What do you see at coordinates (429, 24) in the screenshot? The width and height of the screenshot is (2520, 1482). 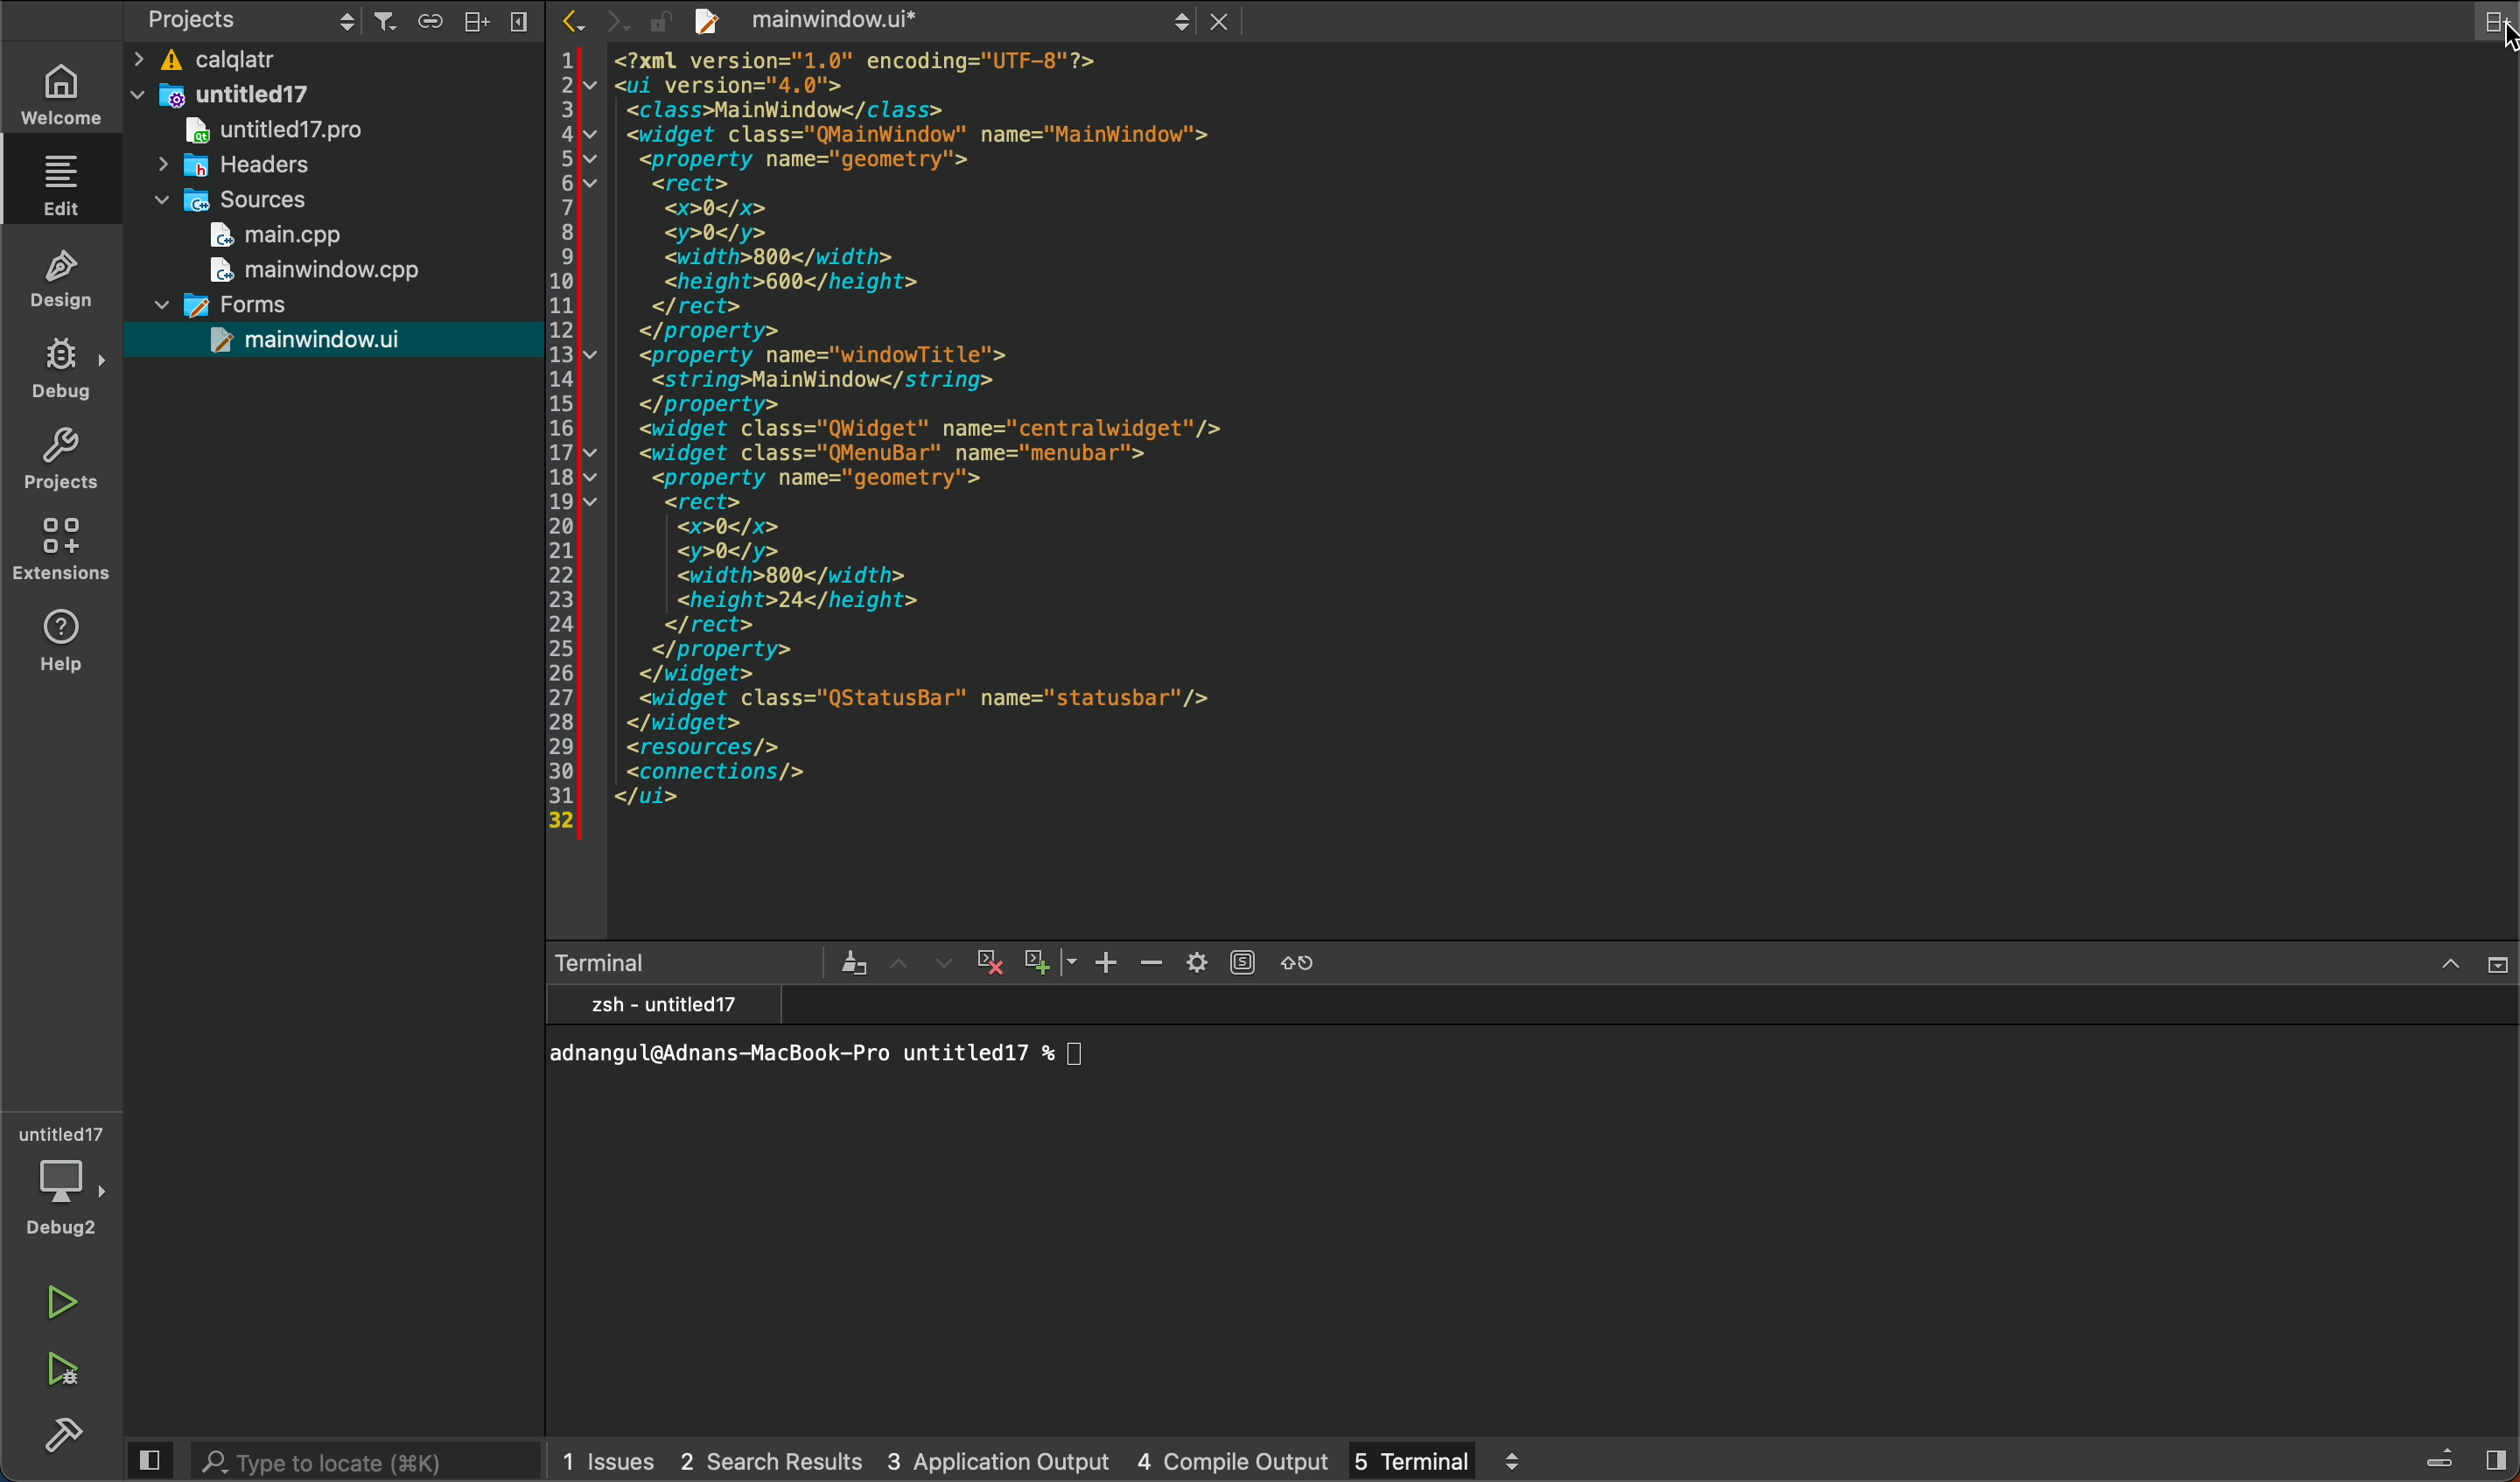 I see `syncronize with editor` at bounding box center [429, 24].